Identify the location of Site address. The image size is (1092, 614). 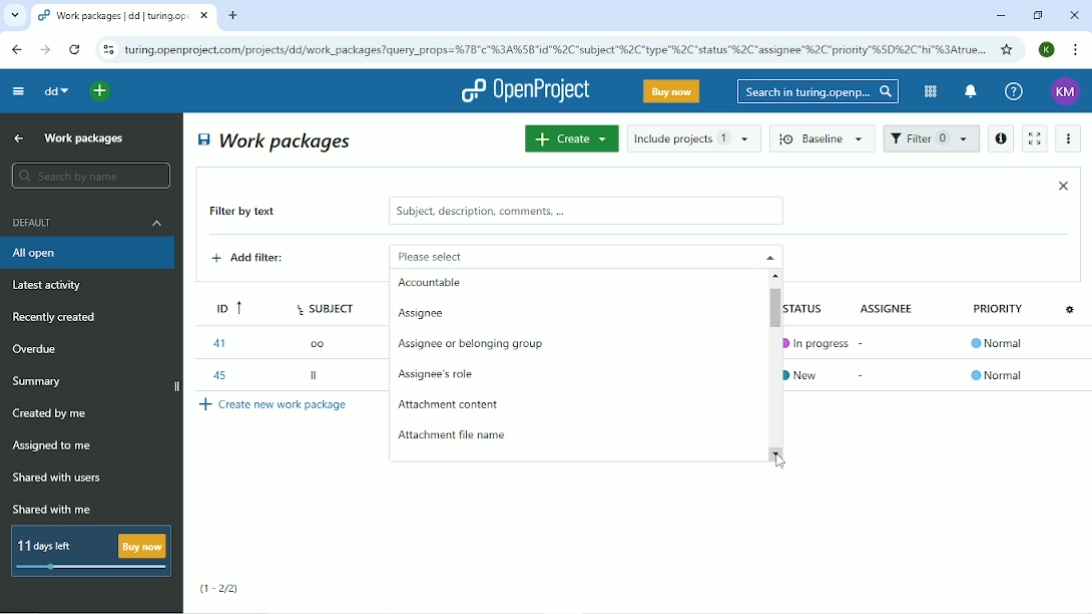
(555, 48).